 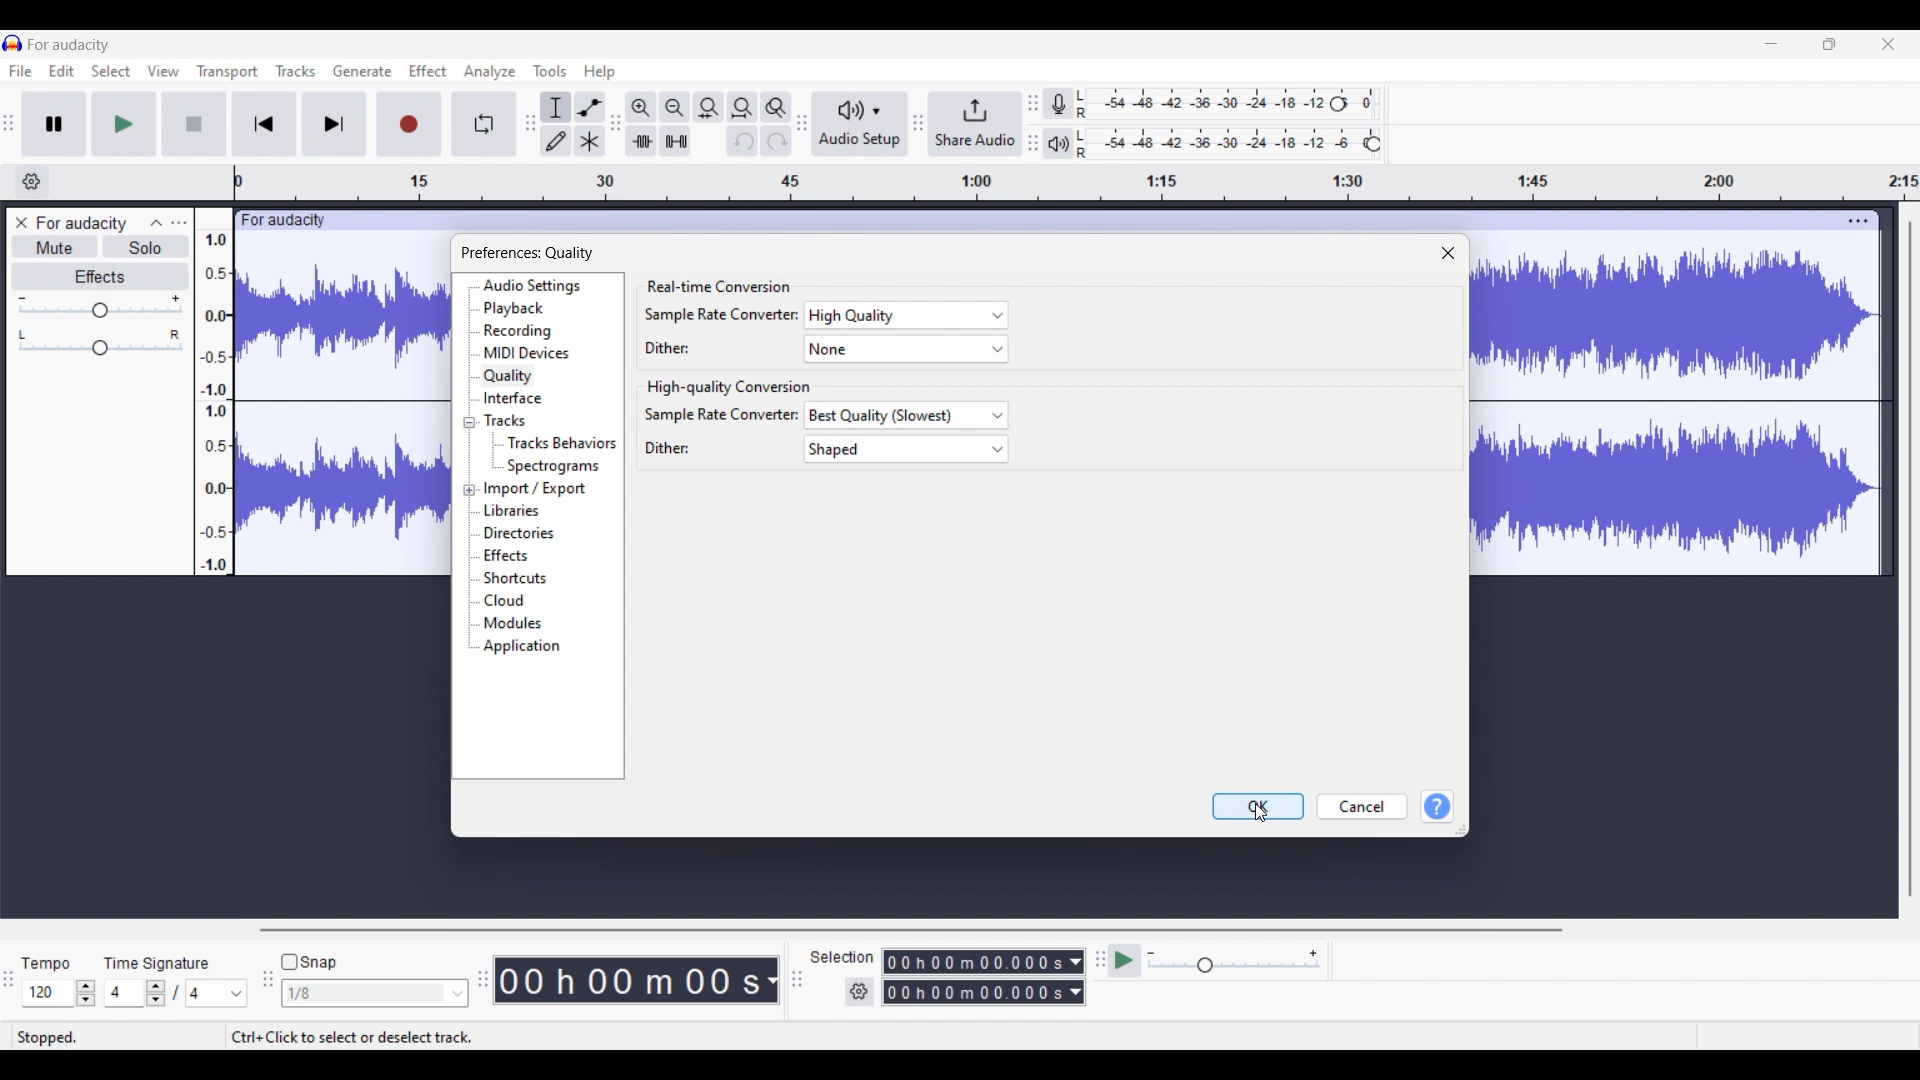 What do you see at coordinates (47, 1038) in the screenshot?
I see `Current status of track` at bounding box center [47, 1038].